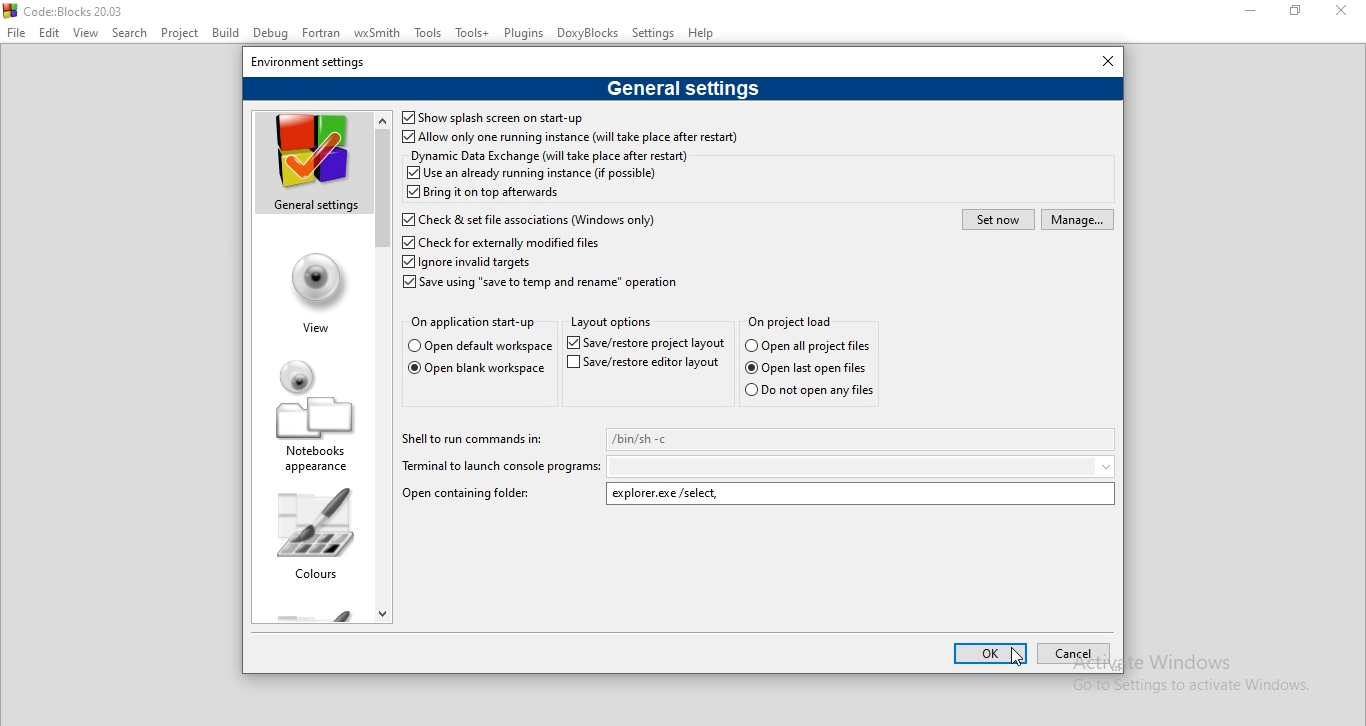 The image size is (1366, 726). I want to click on notebooks appearance, so click(309, 410).